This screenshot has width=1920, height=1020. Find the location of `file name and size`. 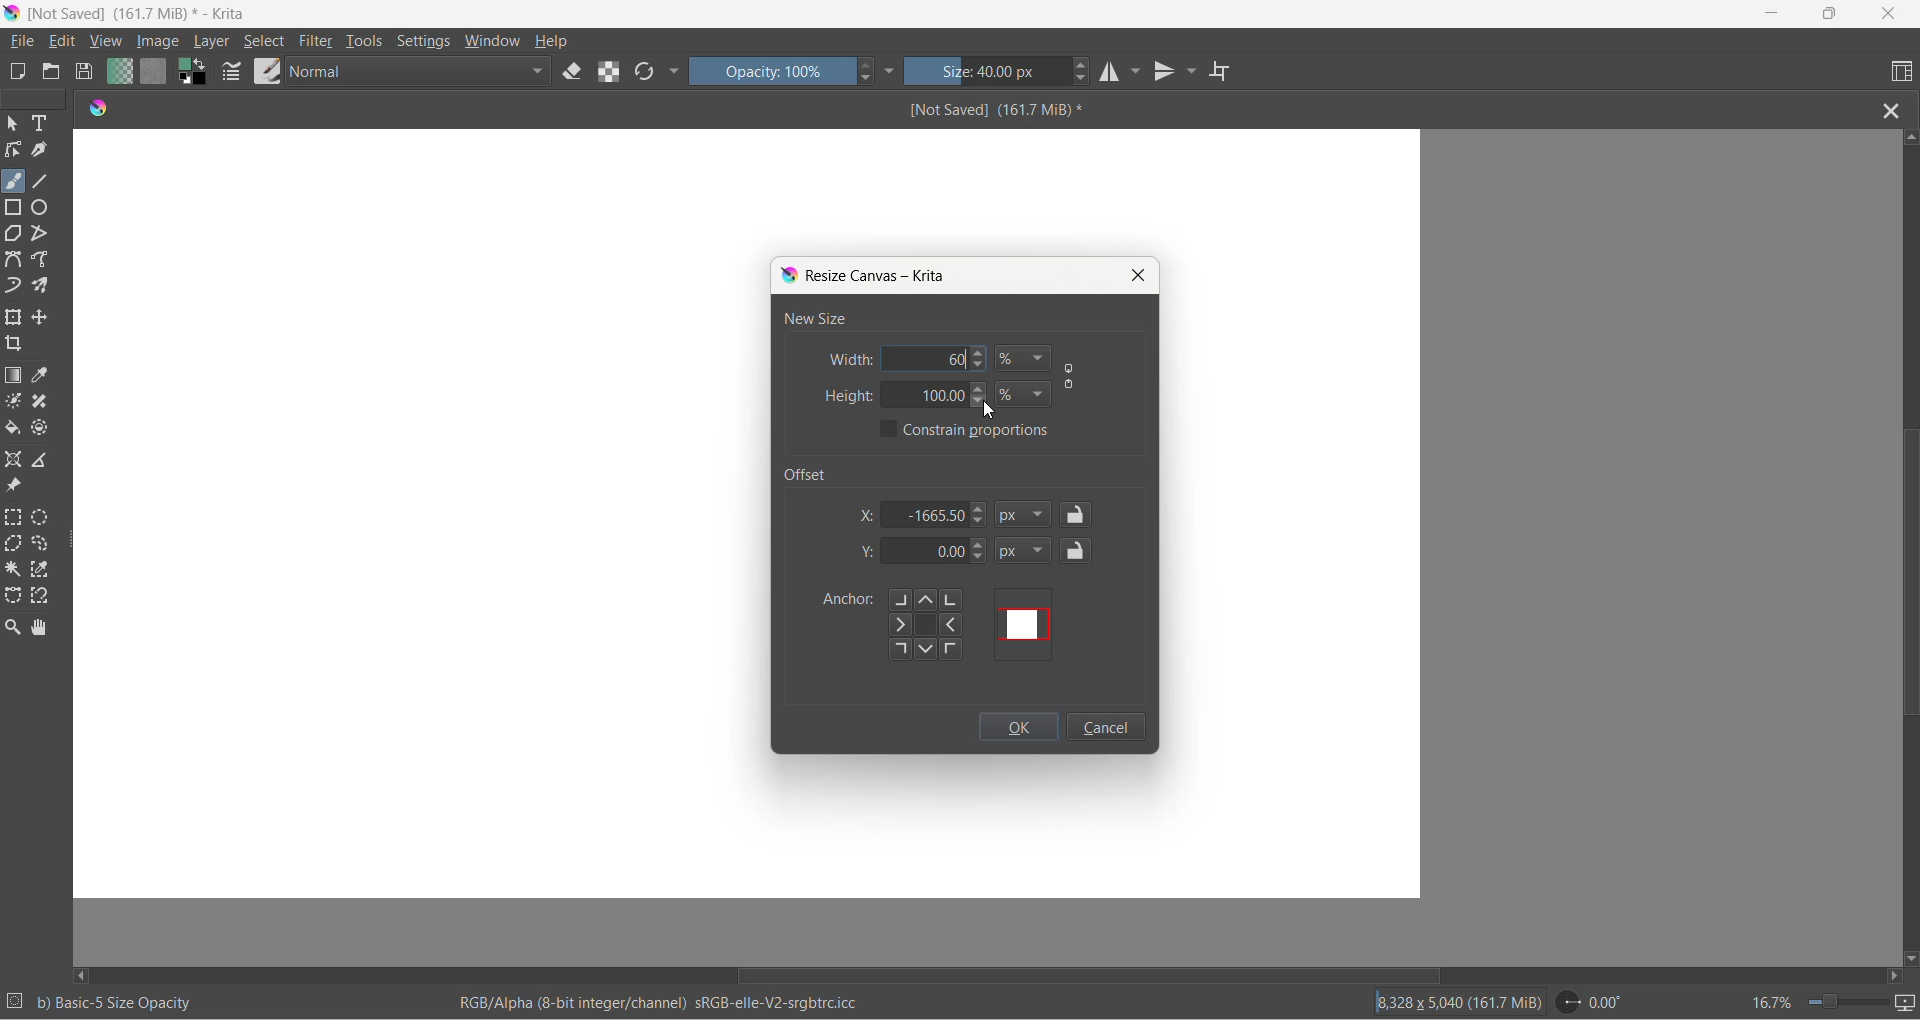

file name and size is located at coordinates (977, 110).